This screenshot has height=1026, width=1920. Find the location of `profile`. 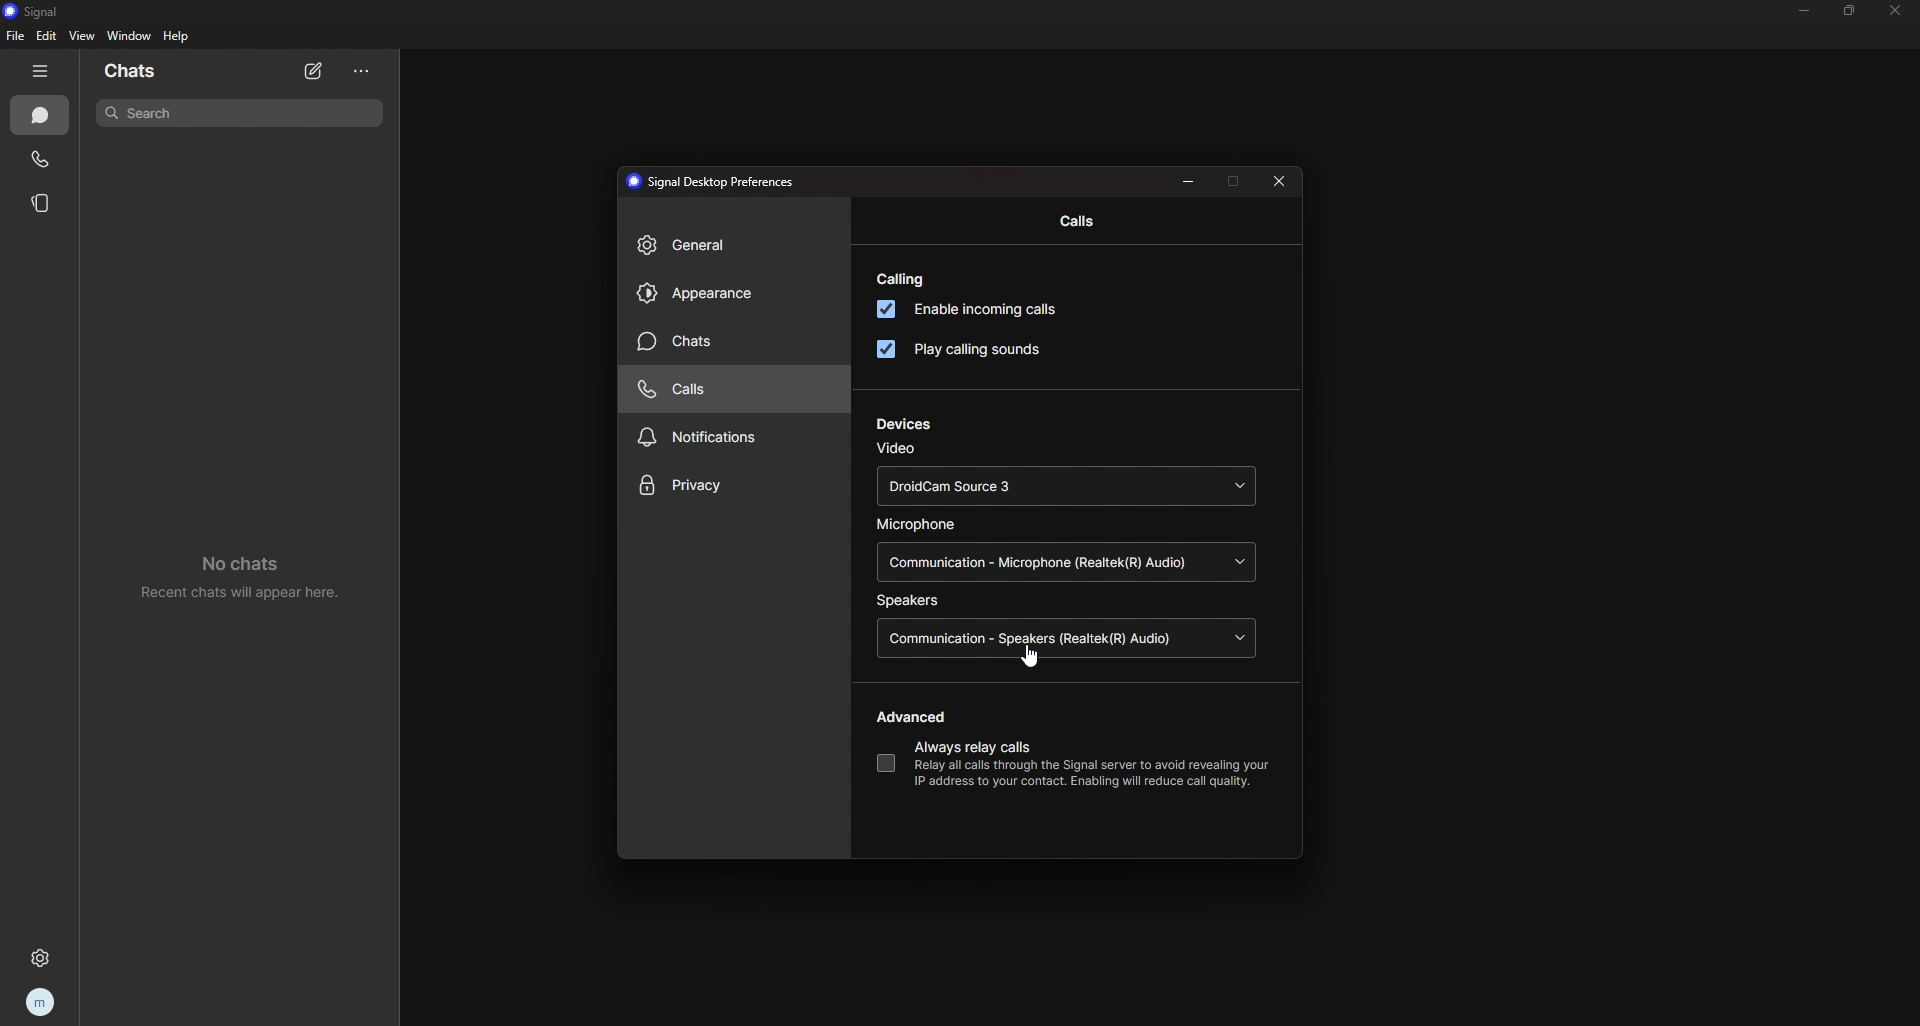

profile is located at coordinates (42, 1001).